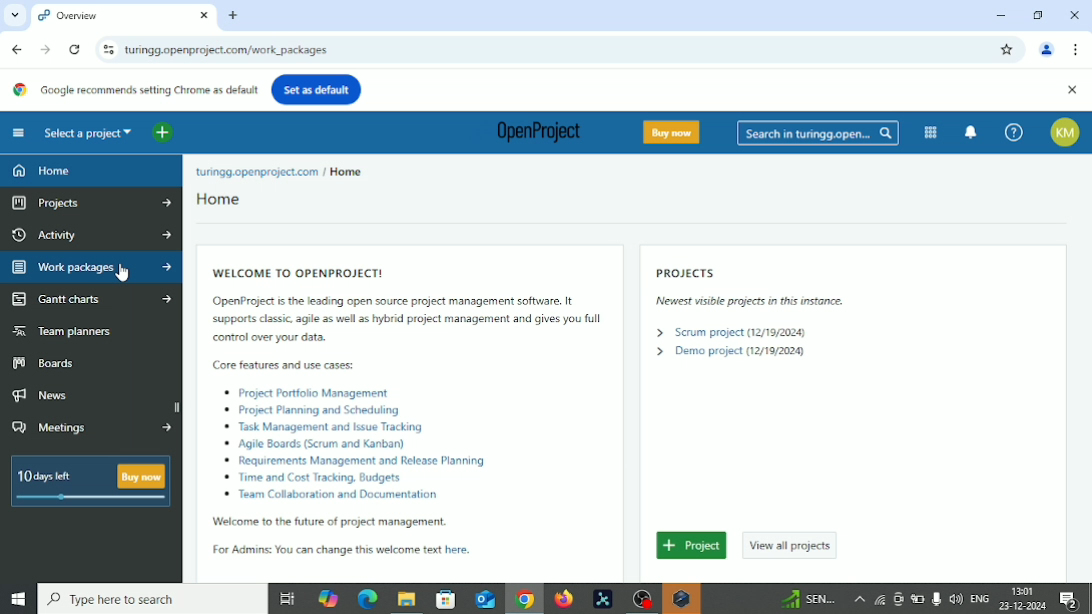 This screenshot has height=614, width=1092. What do you see at coordinates (45, 49) in the screenshot?
I see `Forward` at bounding box center [45, 49].